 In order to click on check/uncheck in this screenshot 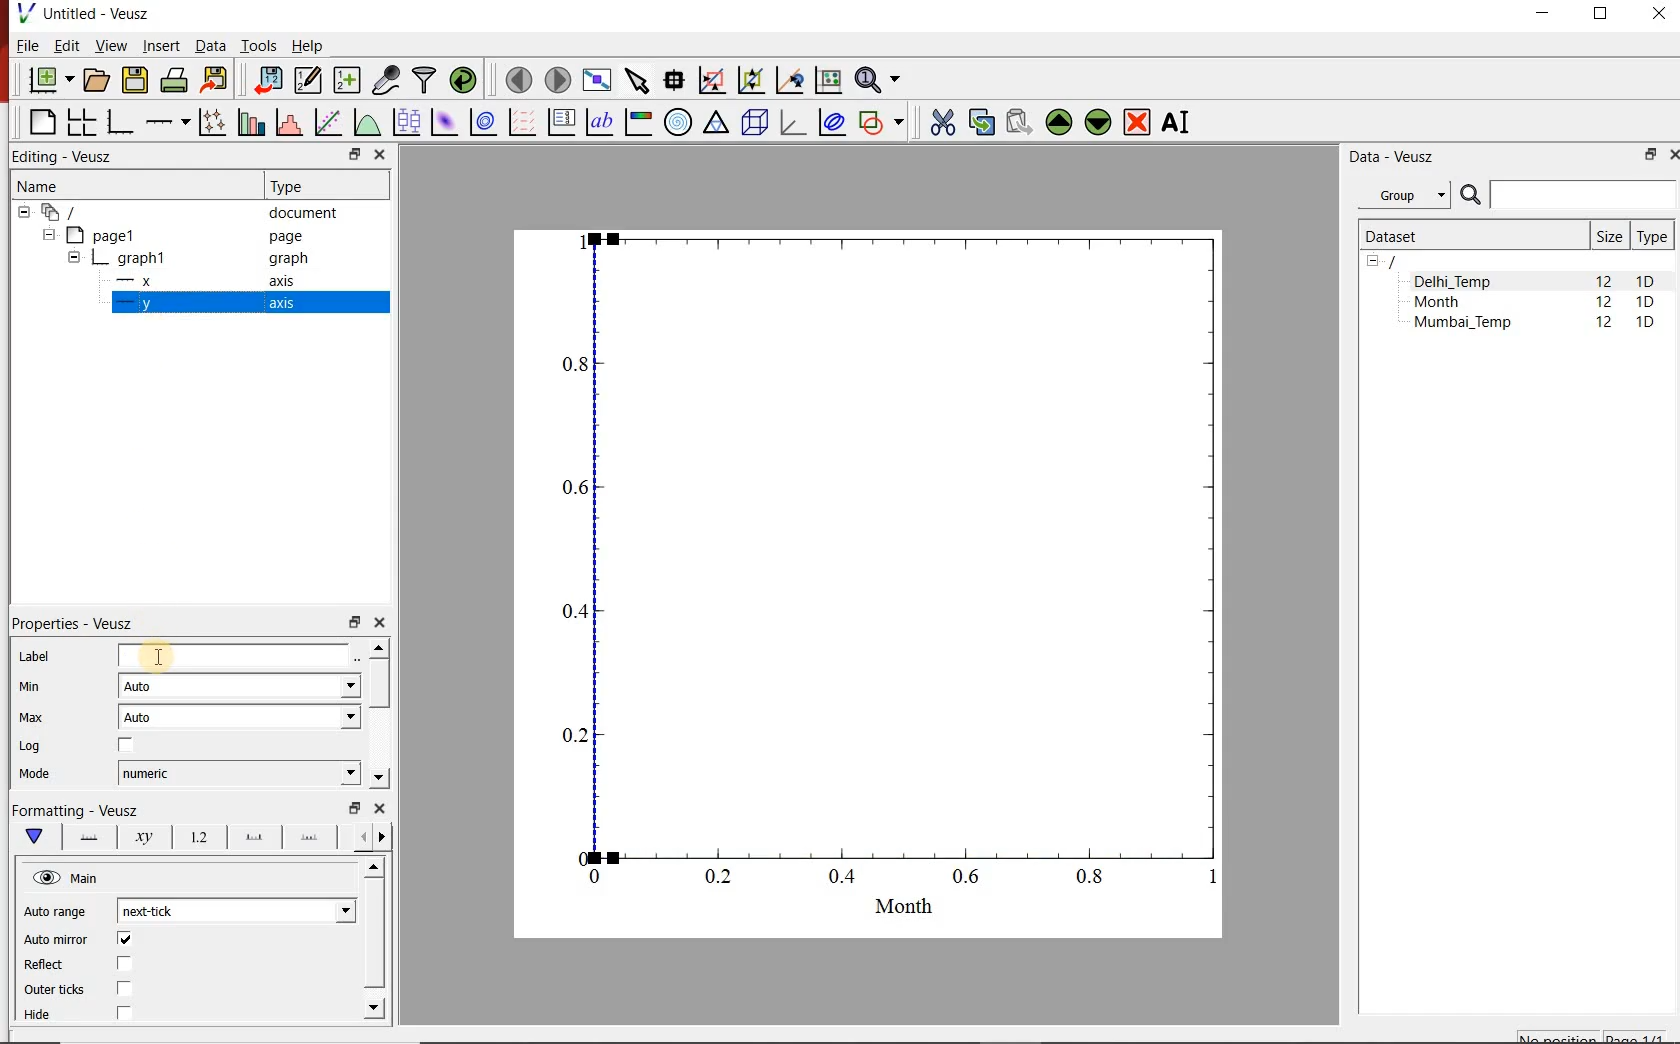, I will do `click(124, 988)`.